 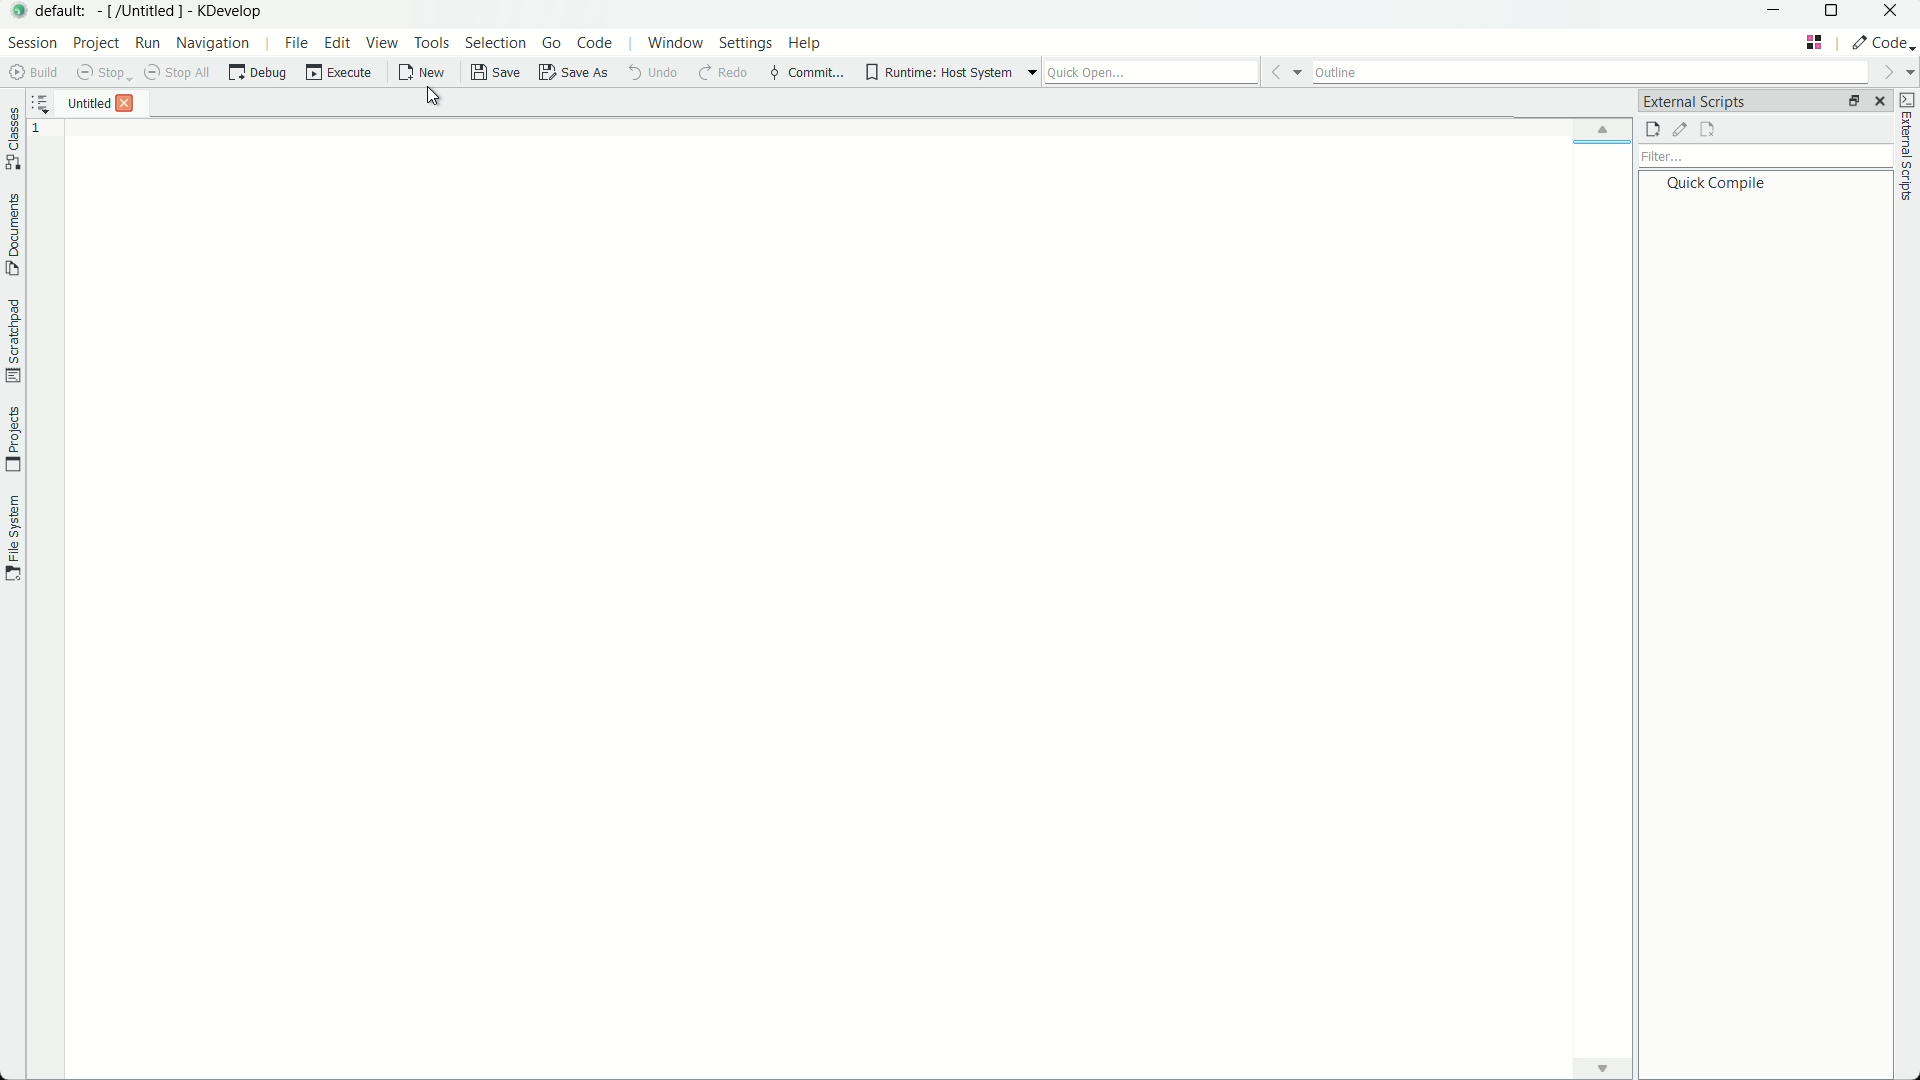 I want to click on classes, so click(x=14, y=137).